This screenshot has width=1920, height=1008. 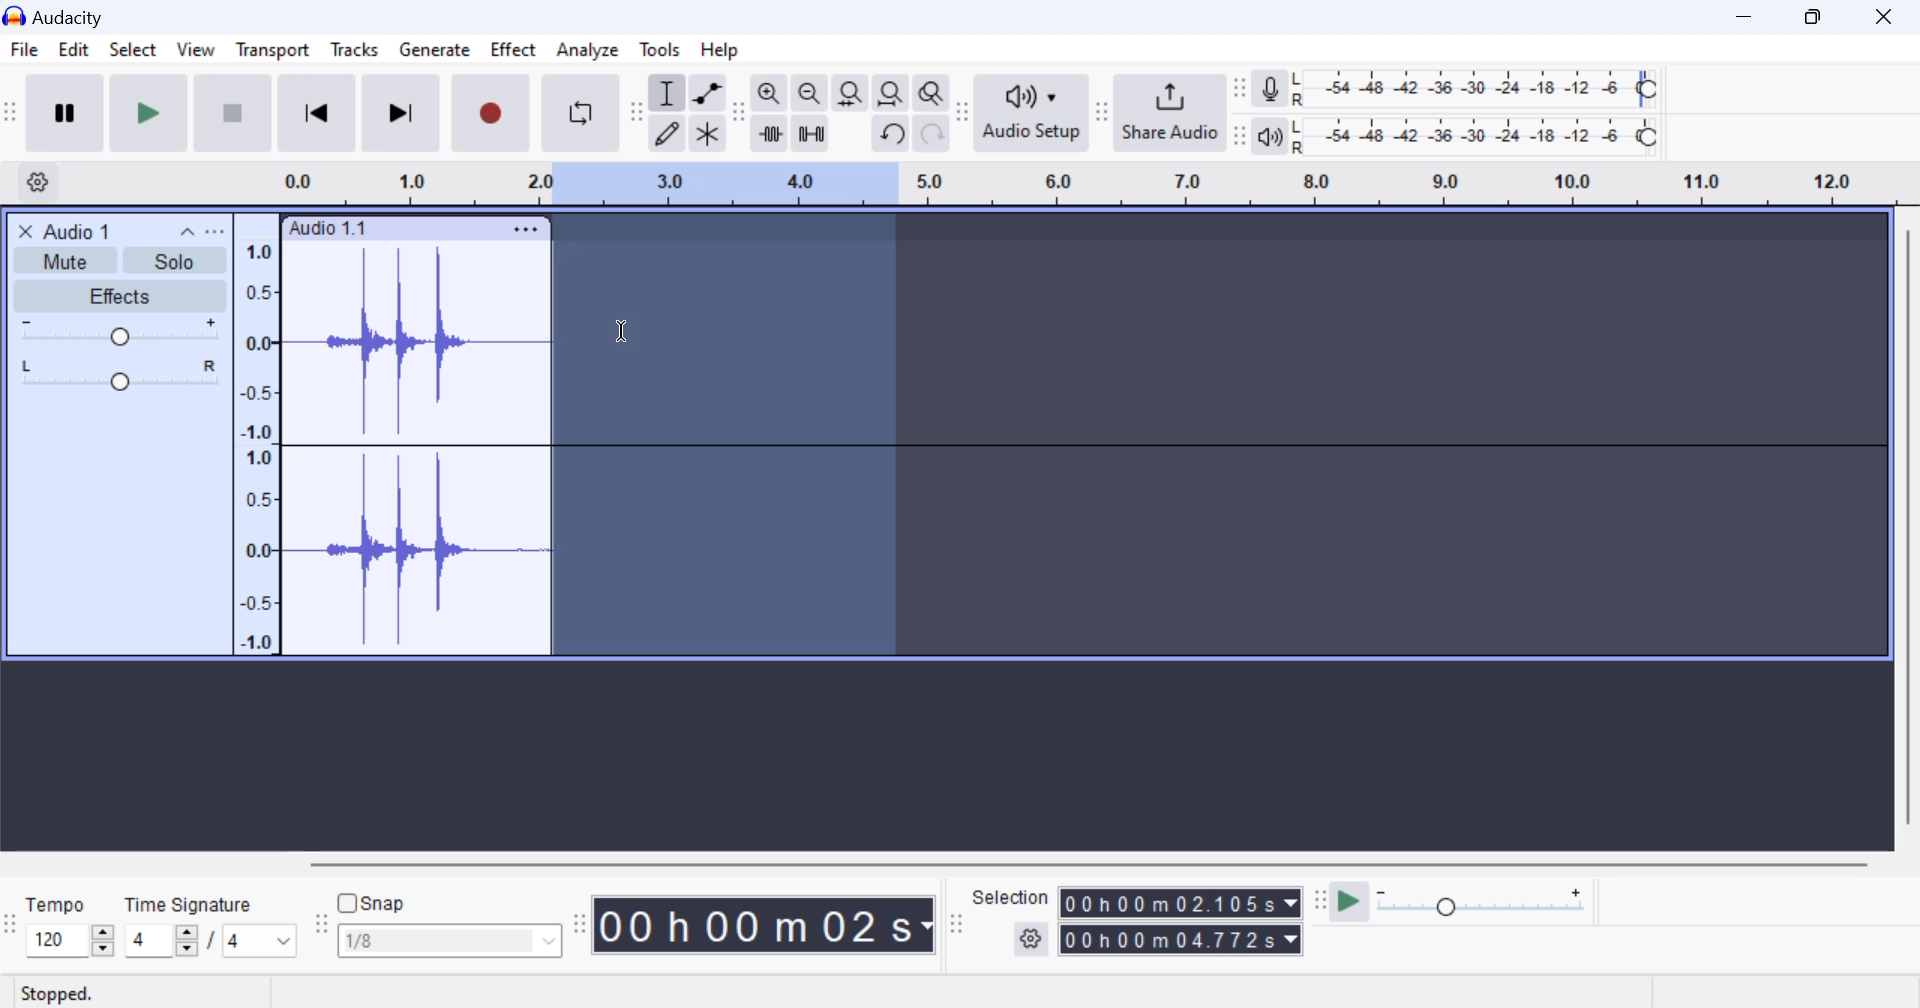 I want to click on Time Signature, so click(x=191, y=901).